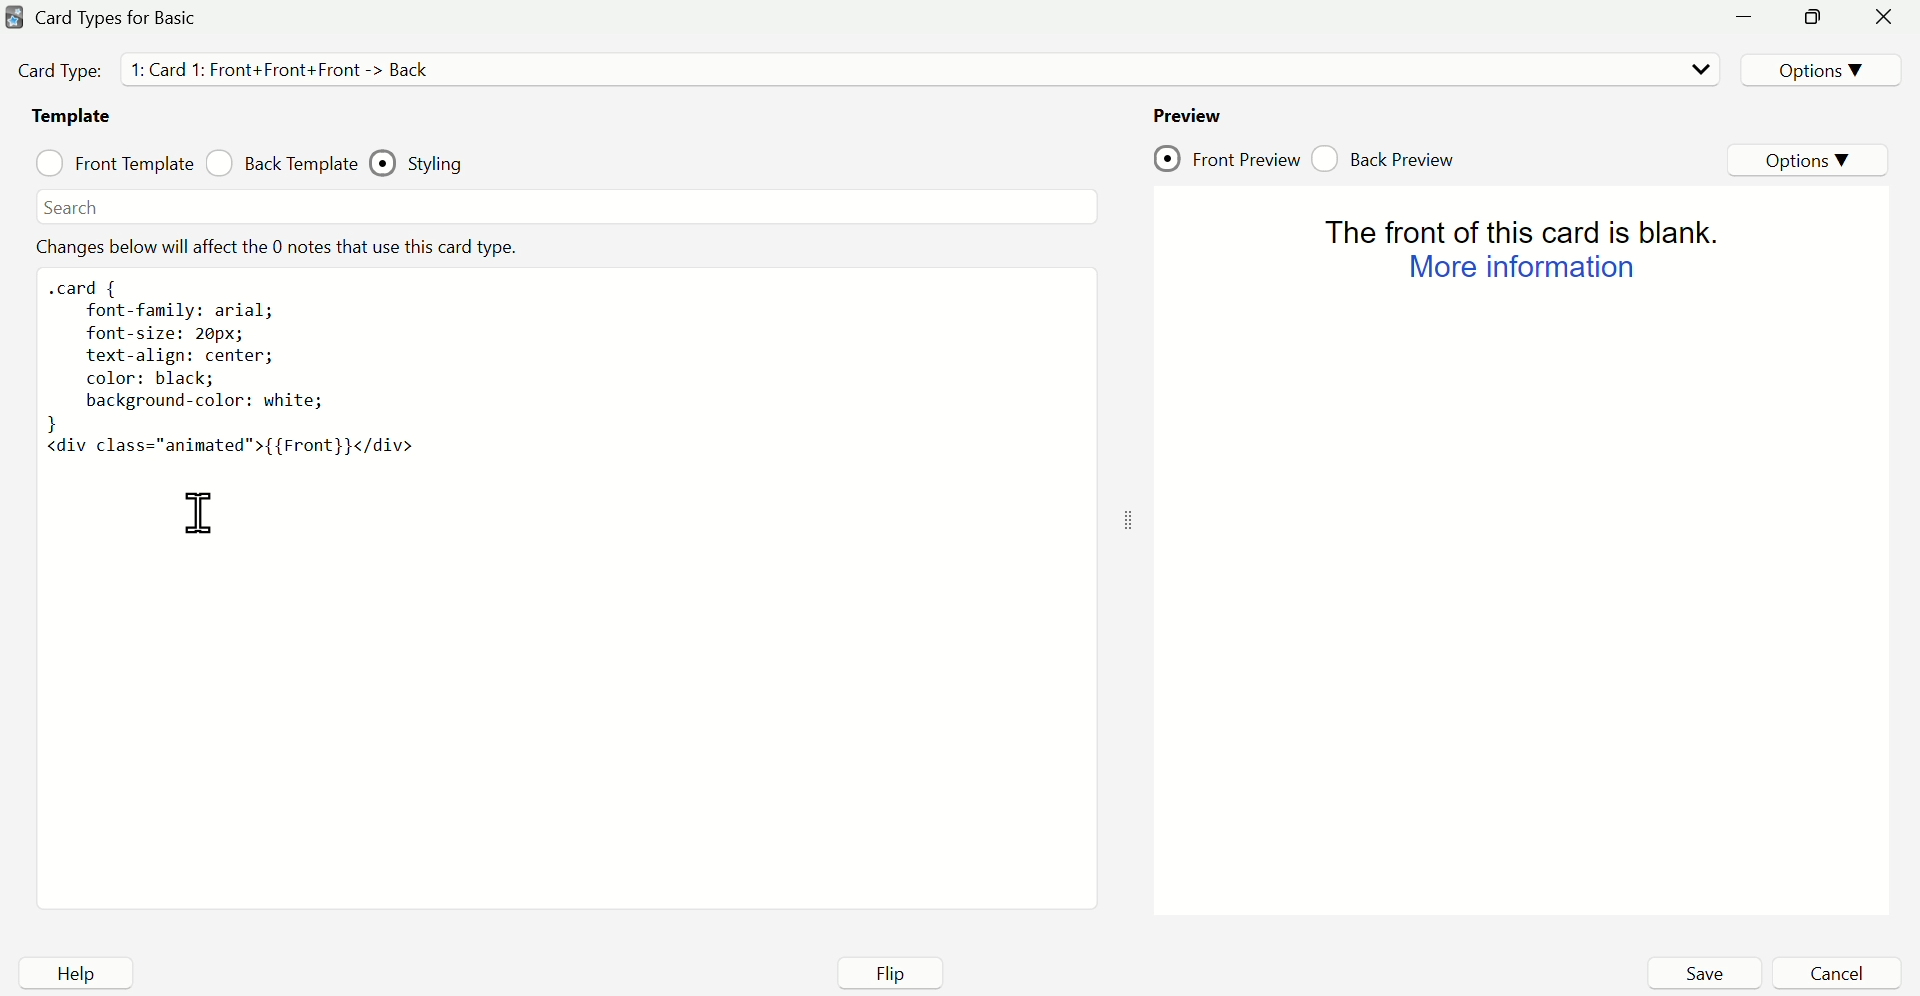 This screenshot has height=996, width=1920. What do you see at coordinates (1187, 111) in the screenshot?
I see `Preview` at bounding box center [1187, 111].